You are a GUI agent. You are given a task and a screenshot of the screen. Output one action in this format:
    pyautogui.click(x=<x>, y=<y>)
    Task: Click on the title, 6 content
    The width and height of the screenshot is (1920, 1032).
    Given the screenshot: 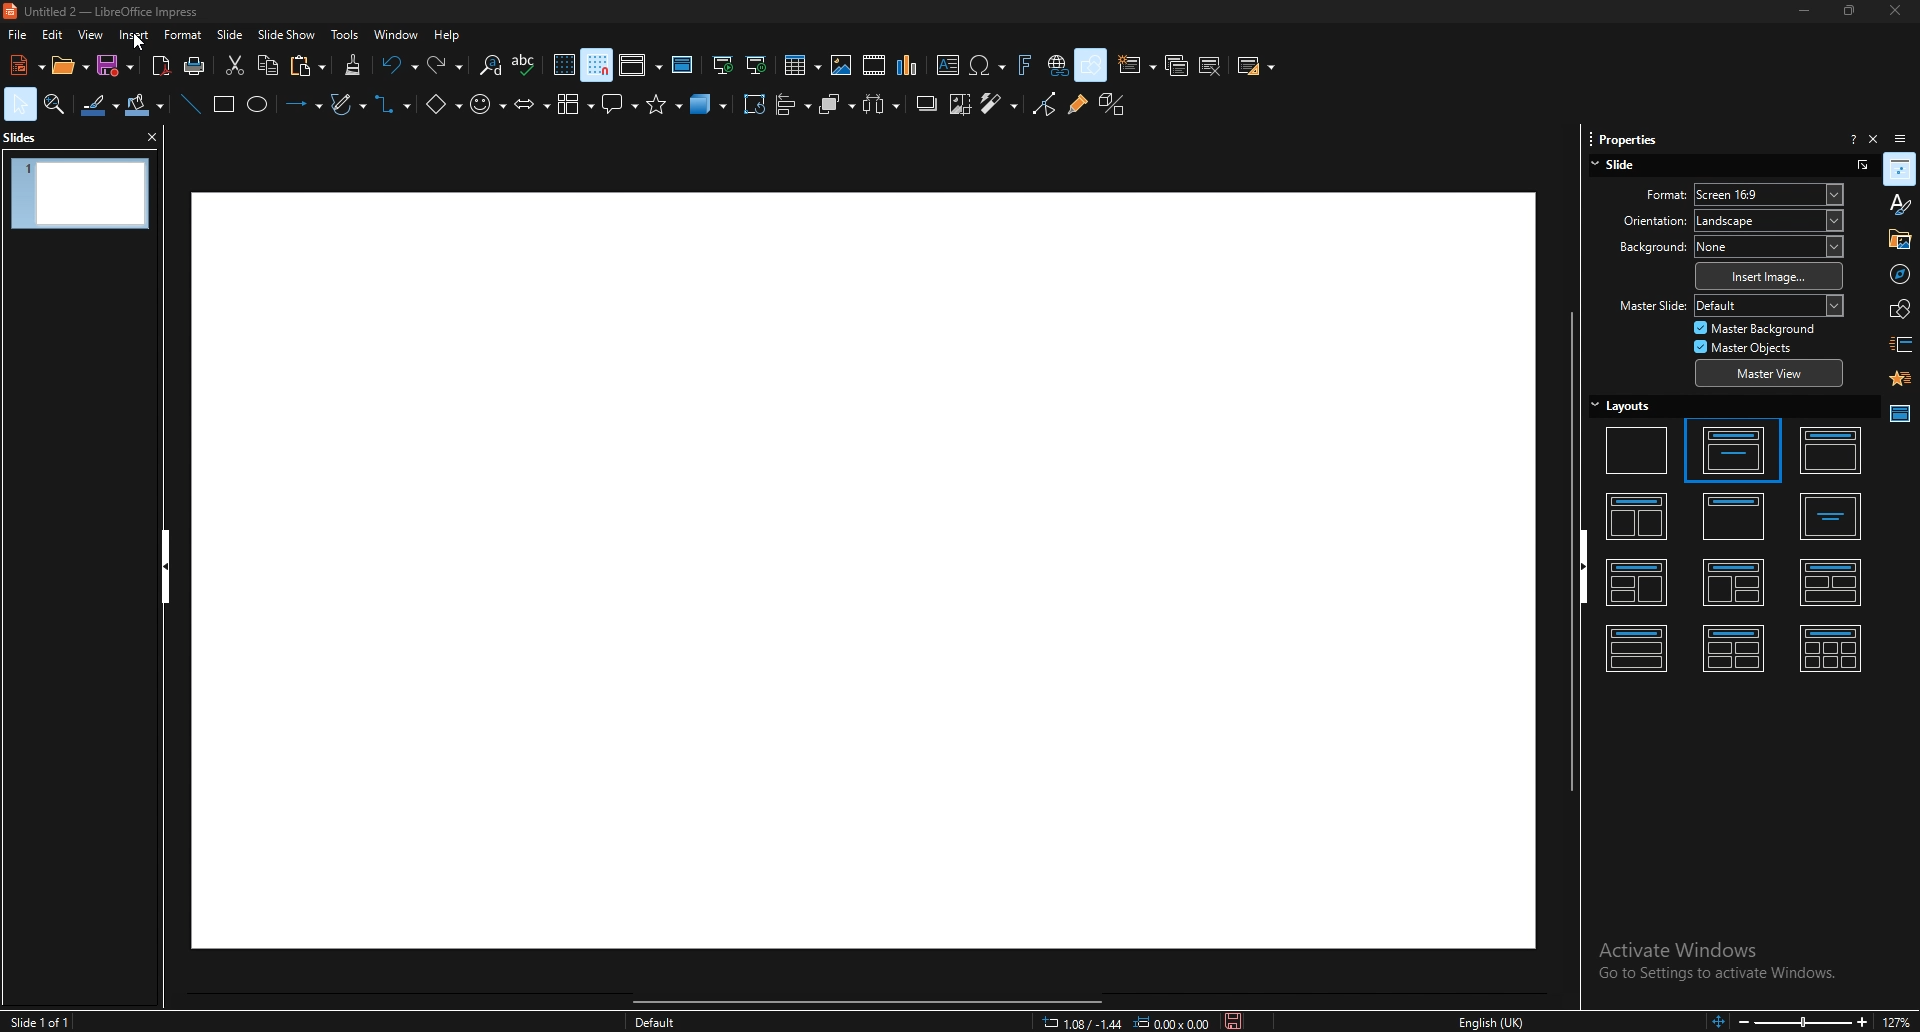 What is the action you would take?
    pyautogui.click(x=1834, y=647)
    